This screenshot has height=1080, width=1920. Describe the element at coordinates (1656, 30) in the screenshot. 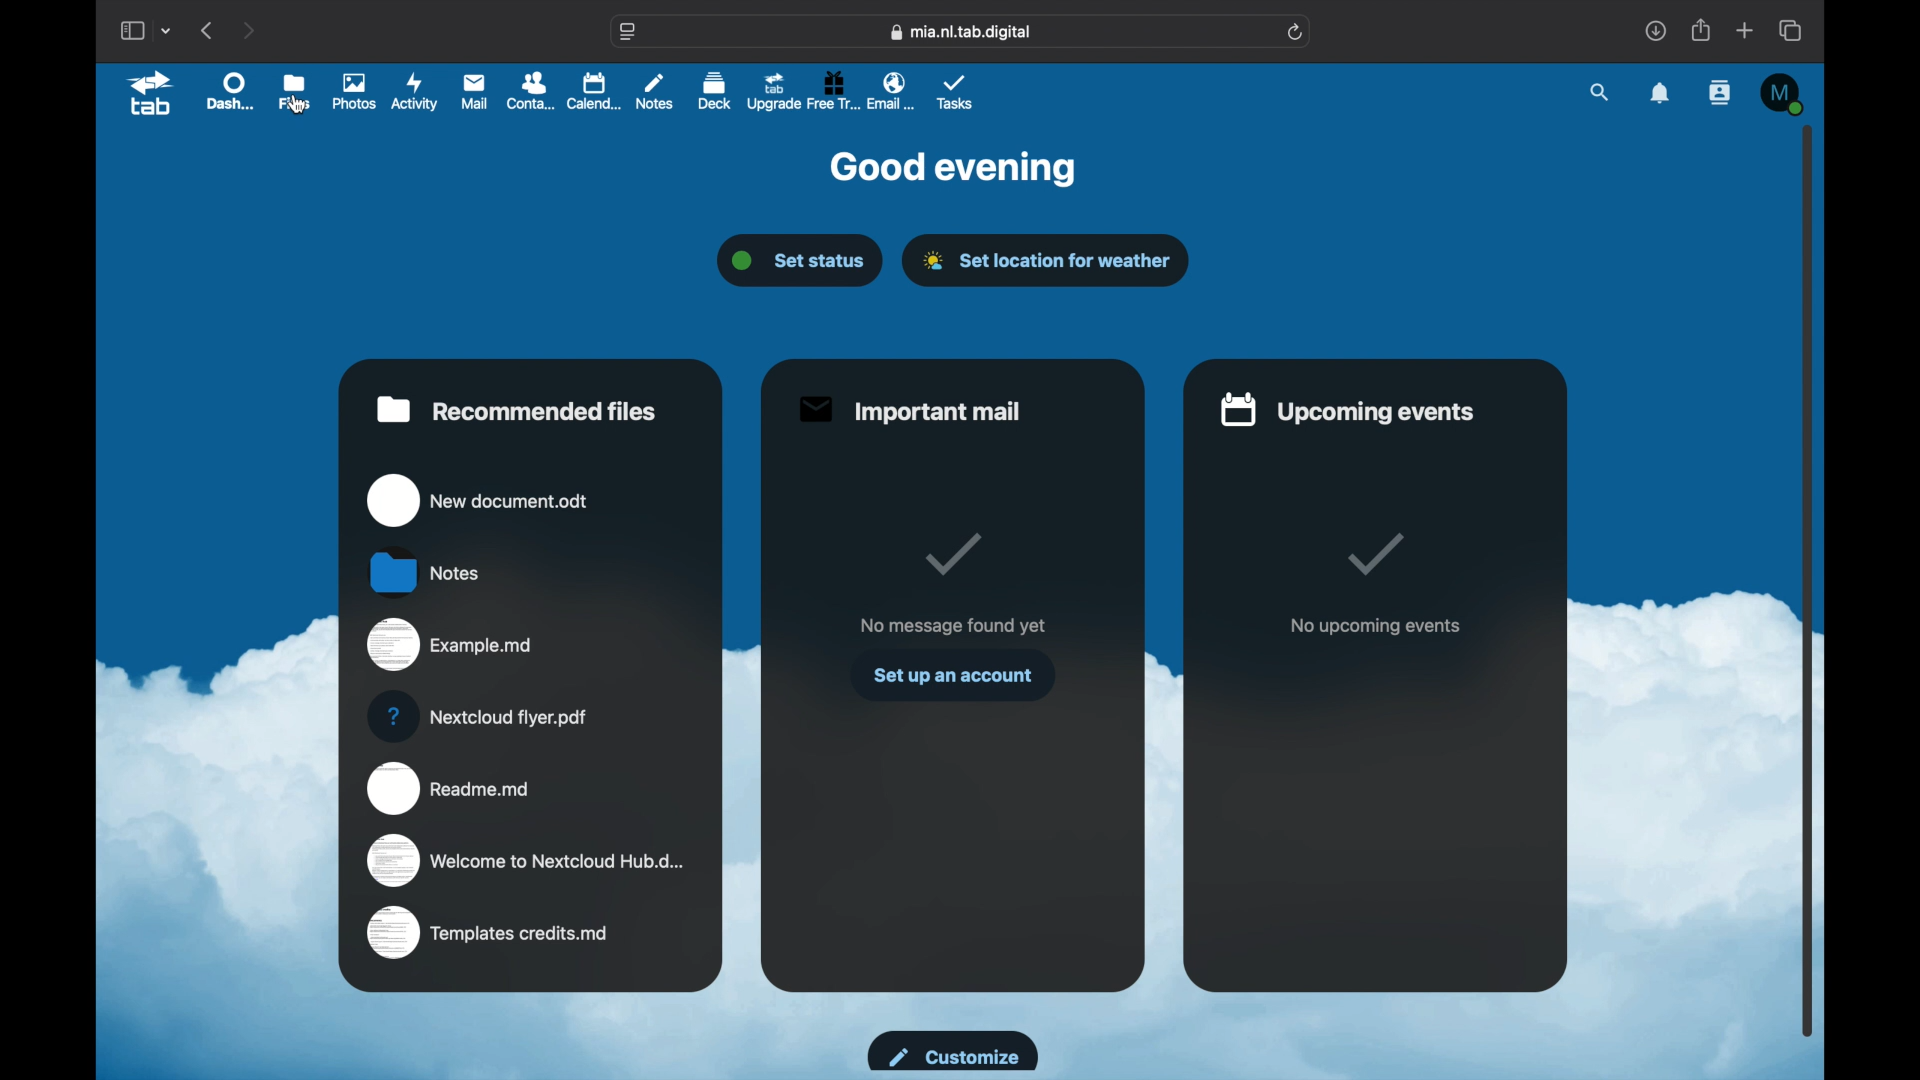

I see `downloads` at that location.